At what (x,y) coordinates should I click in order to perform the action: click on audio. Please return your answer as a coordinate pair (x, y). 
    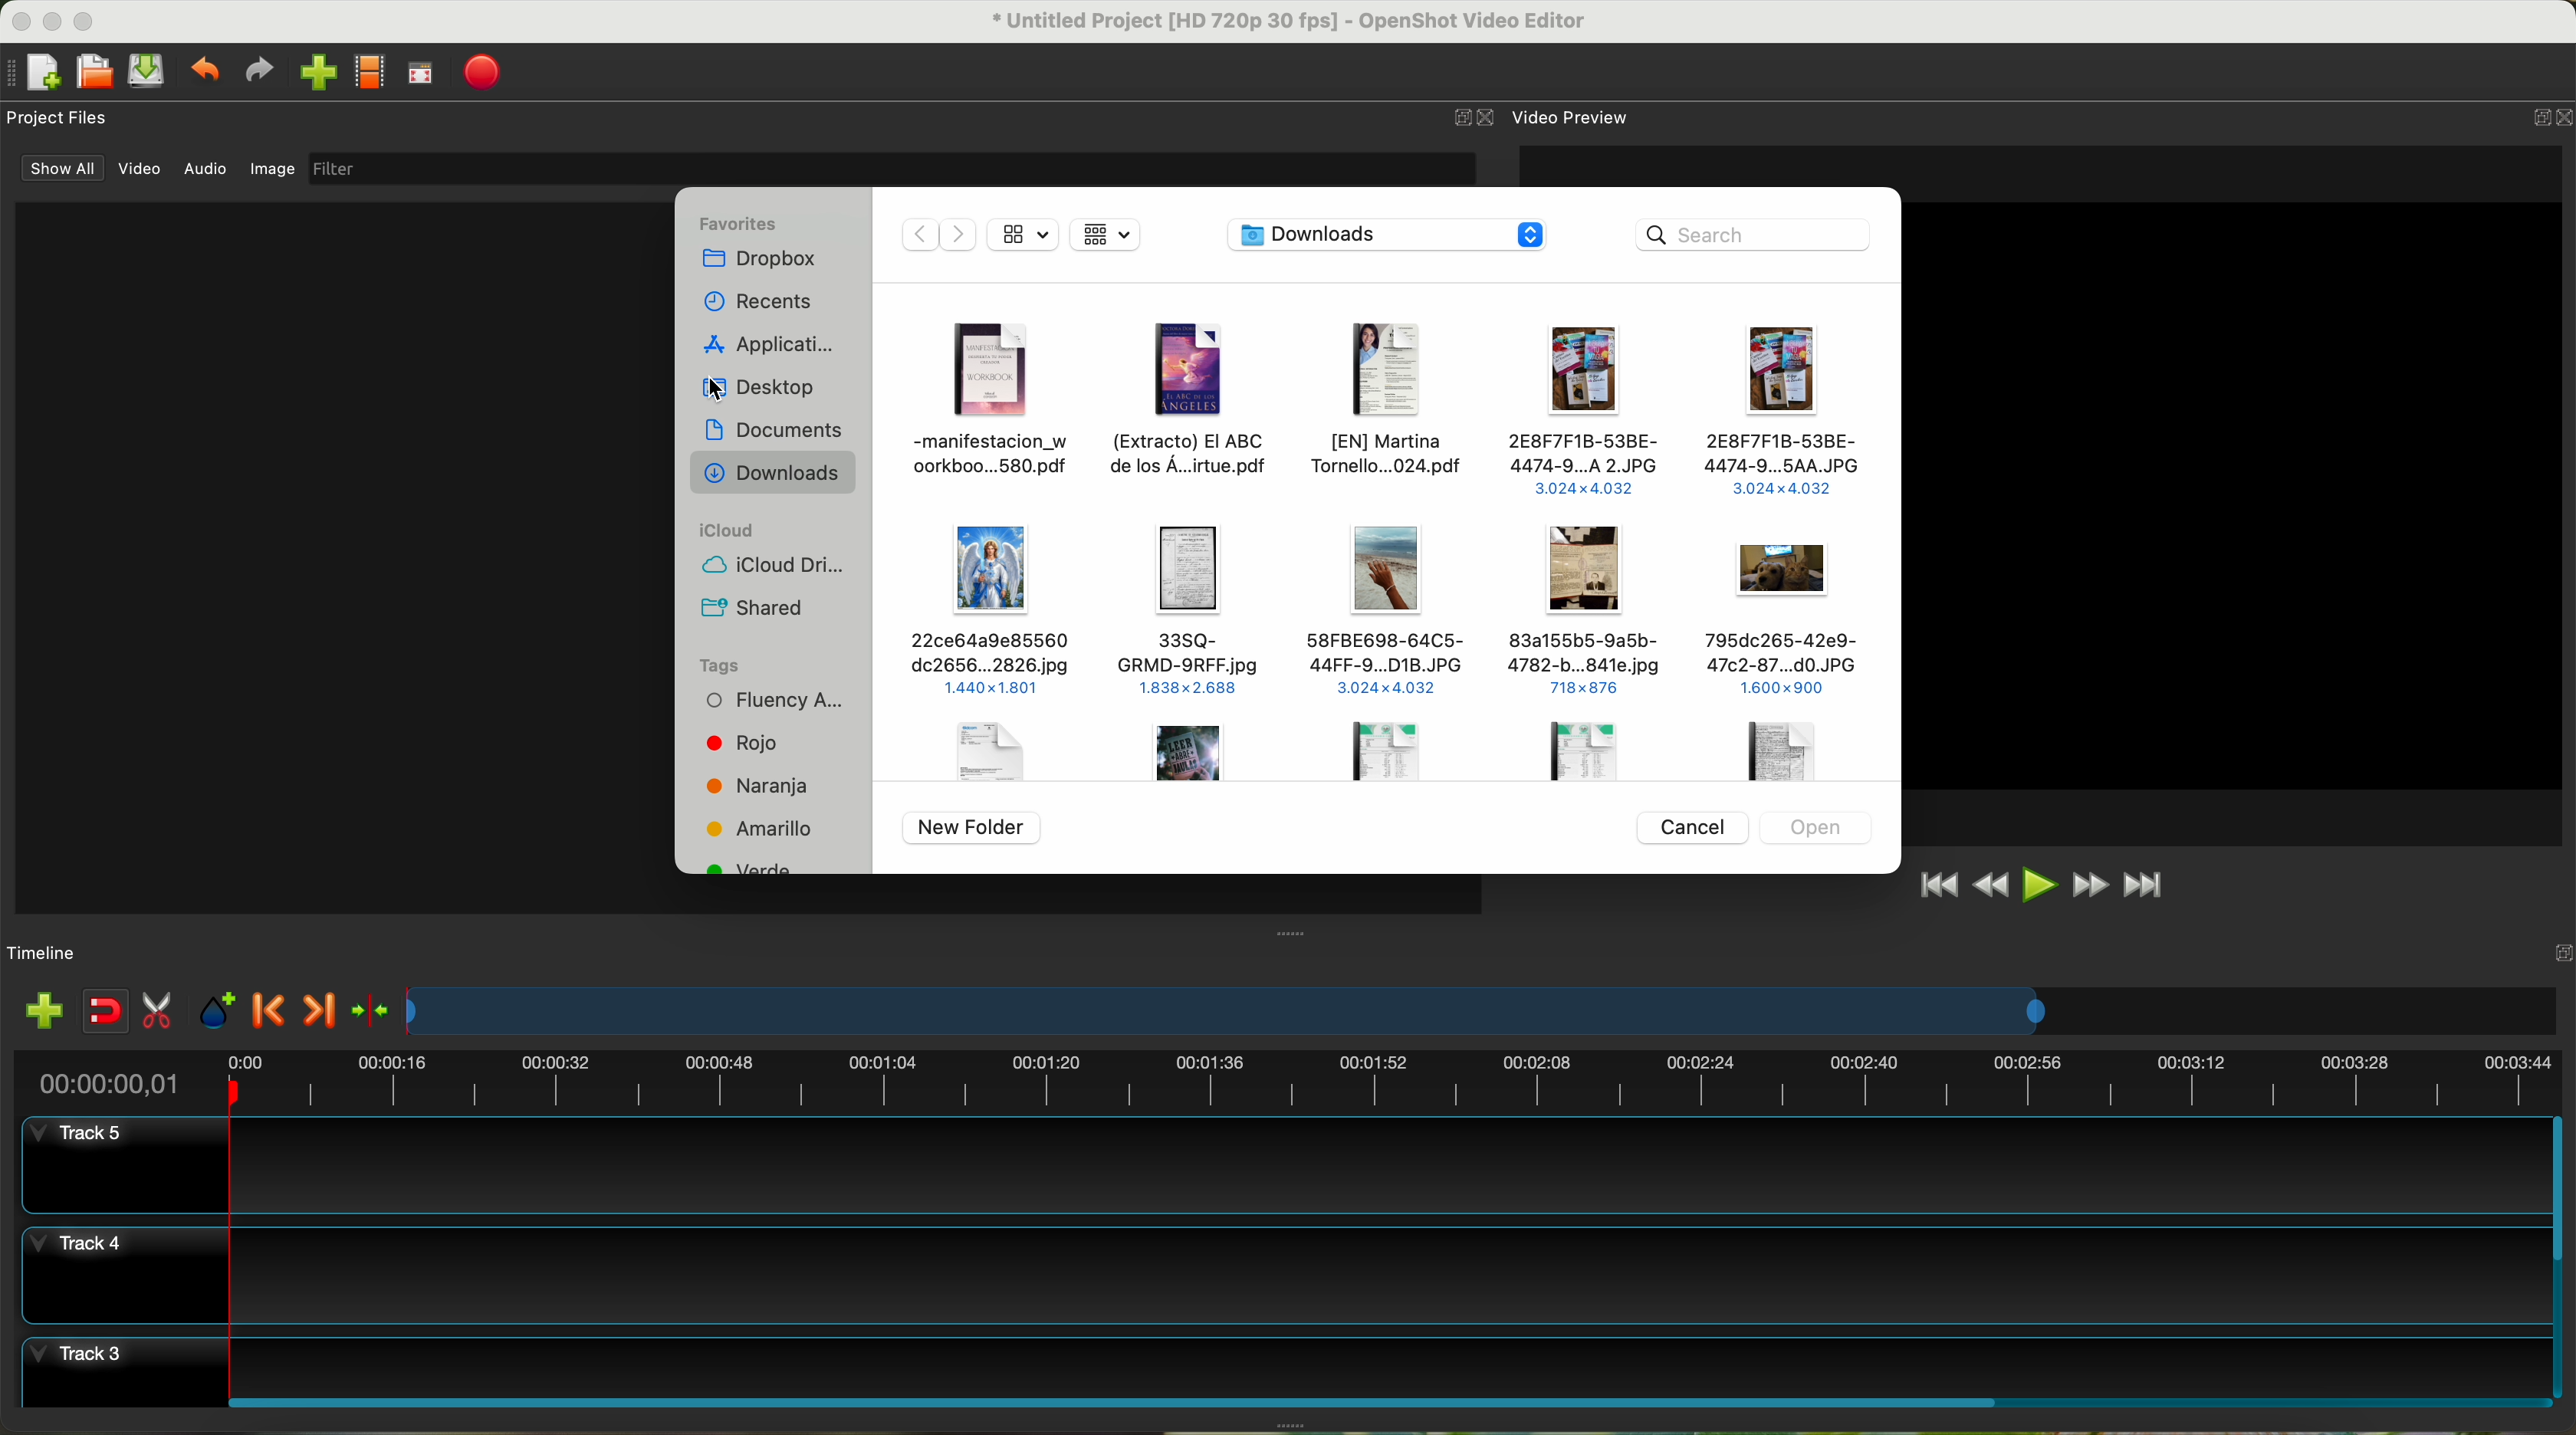
    Looking at the image, I should click on (207, 170).